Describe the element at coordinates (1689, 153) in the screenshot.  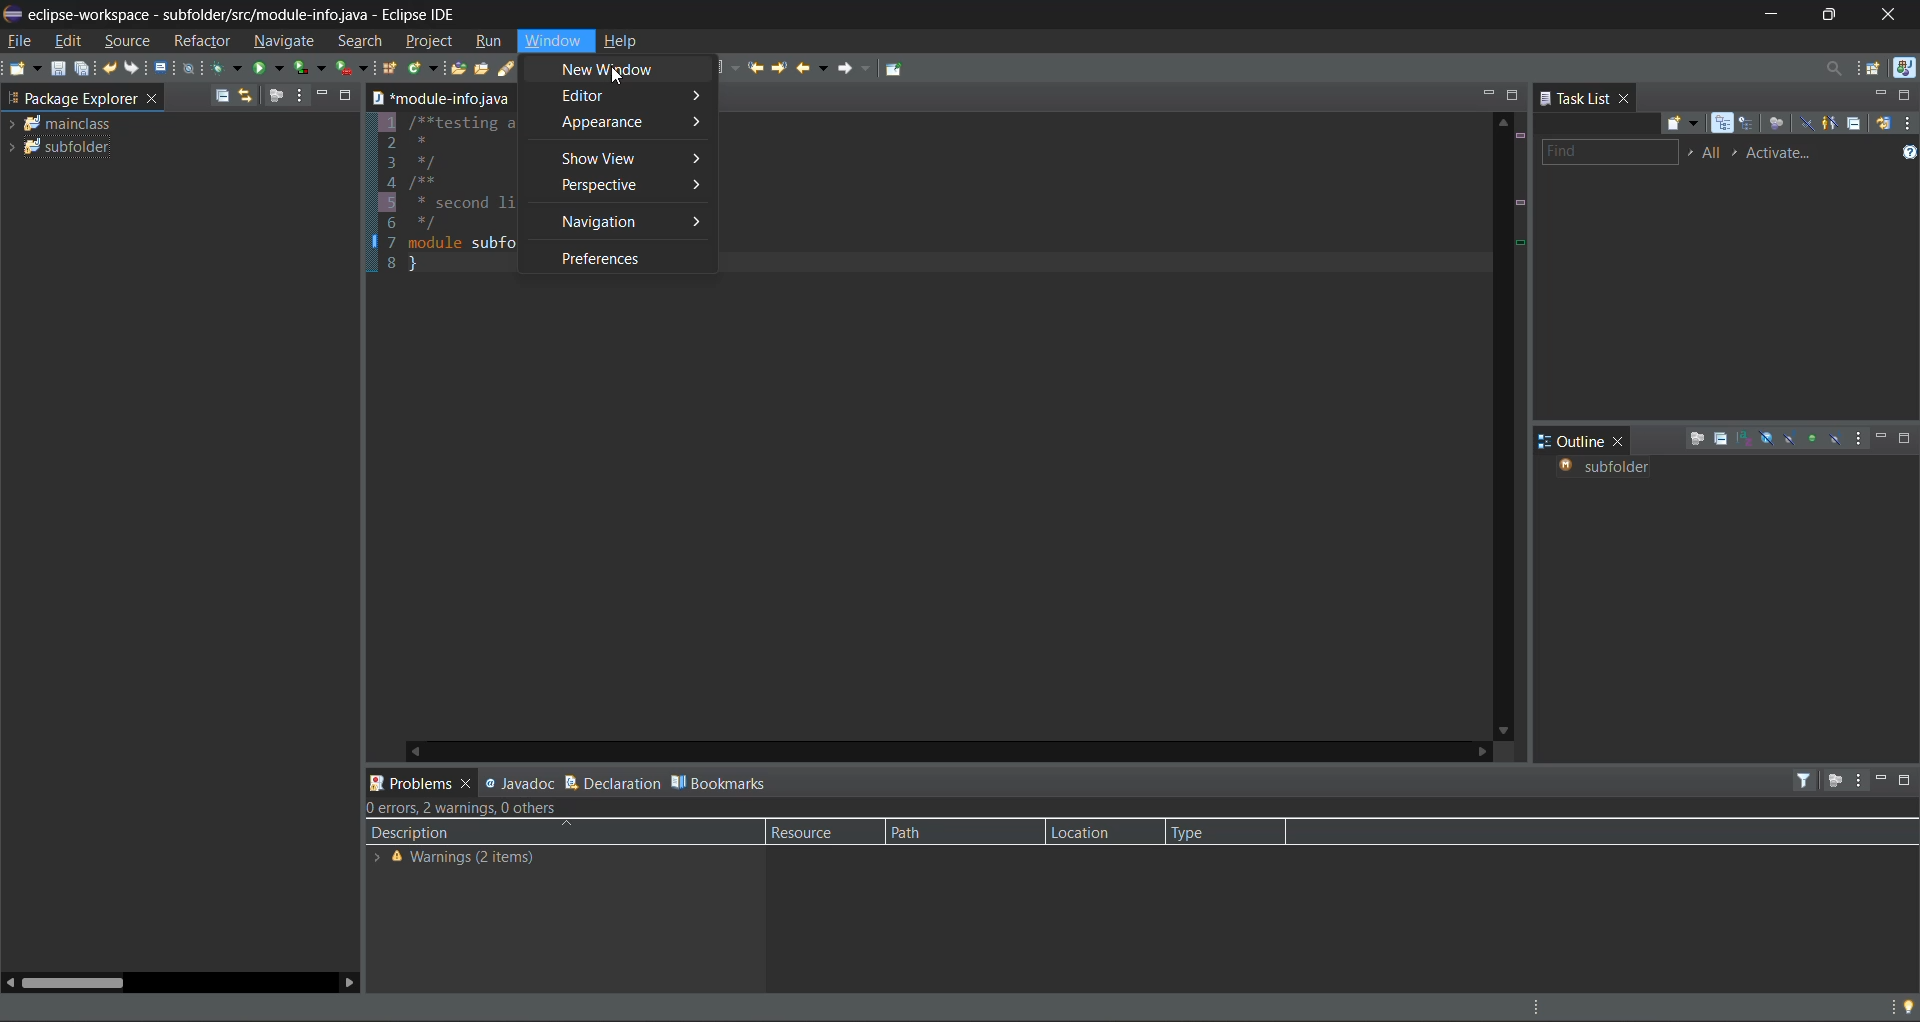
I see `select working set` at that location.